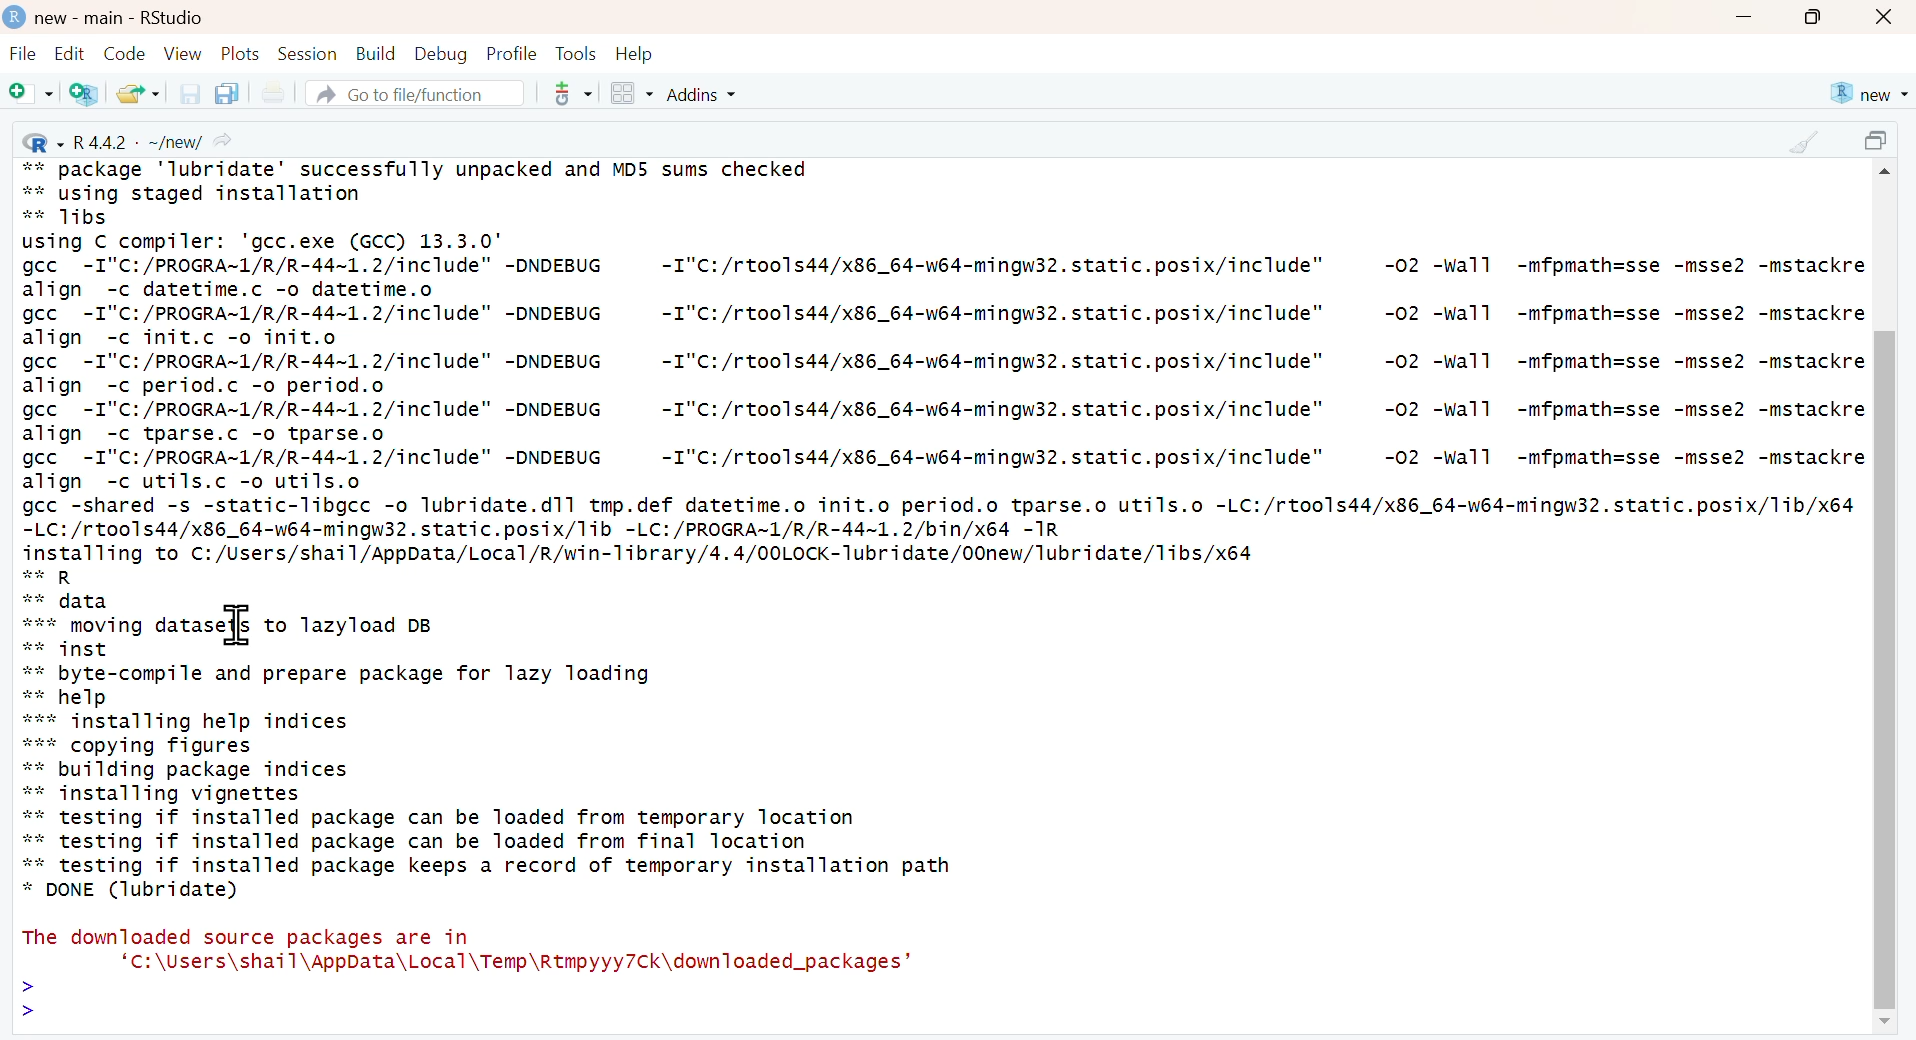  I want to click on File, so click(23, 56).